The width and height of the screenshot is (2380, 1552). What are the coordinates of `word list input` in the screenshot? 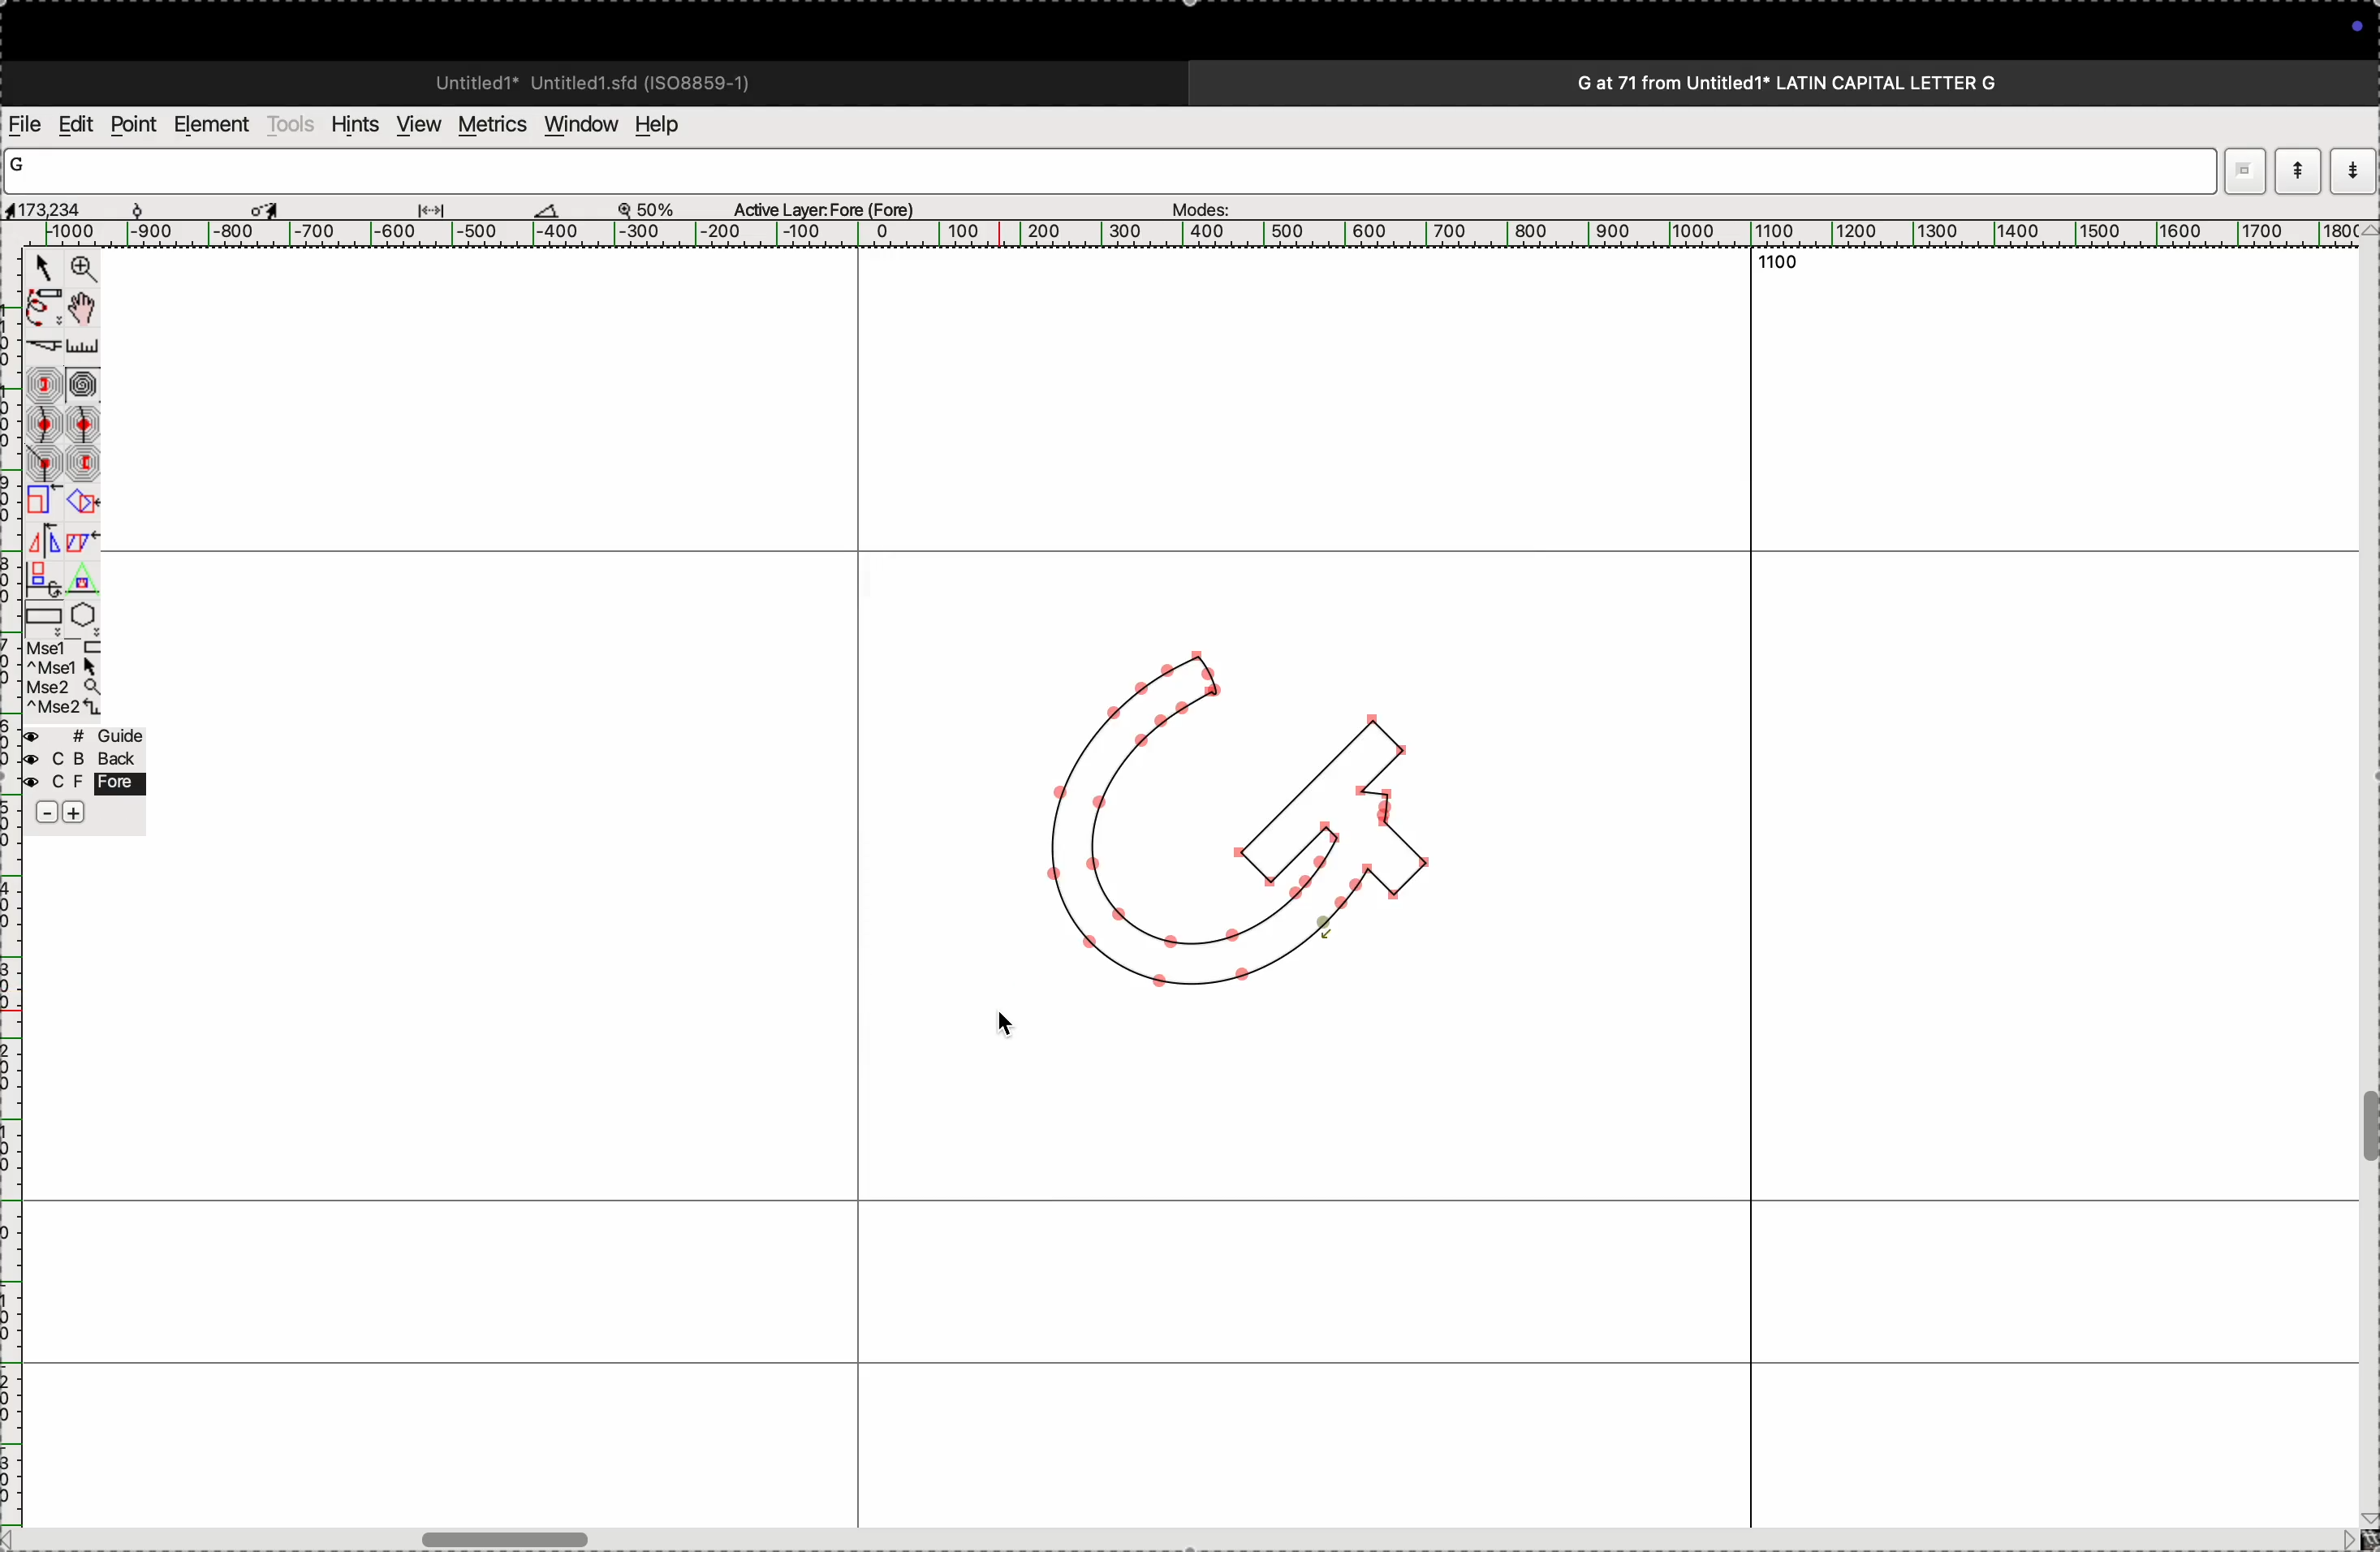 It's located at (1113, 172).